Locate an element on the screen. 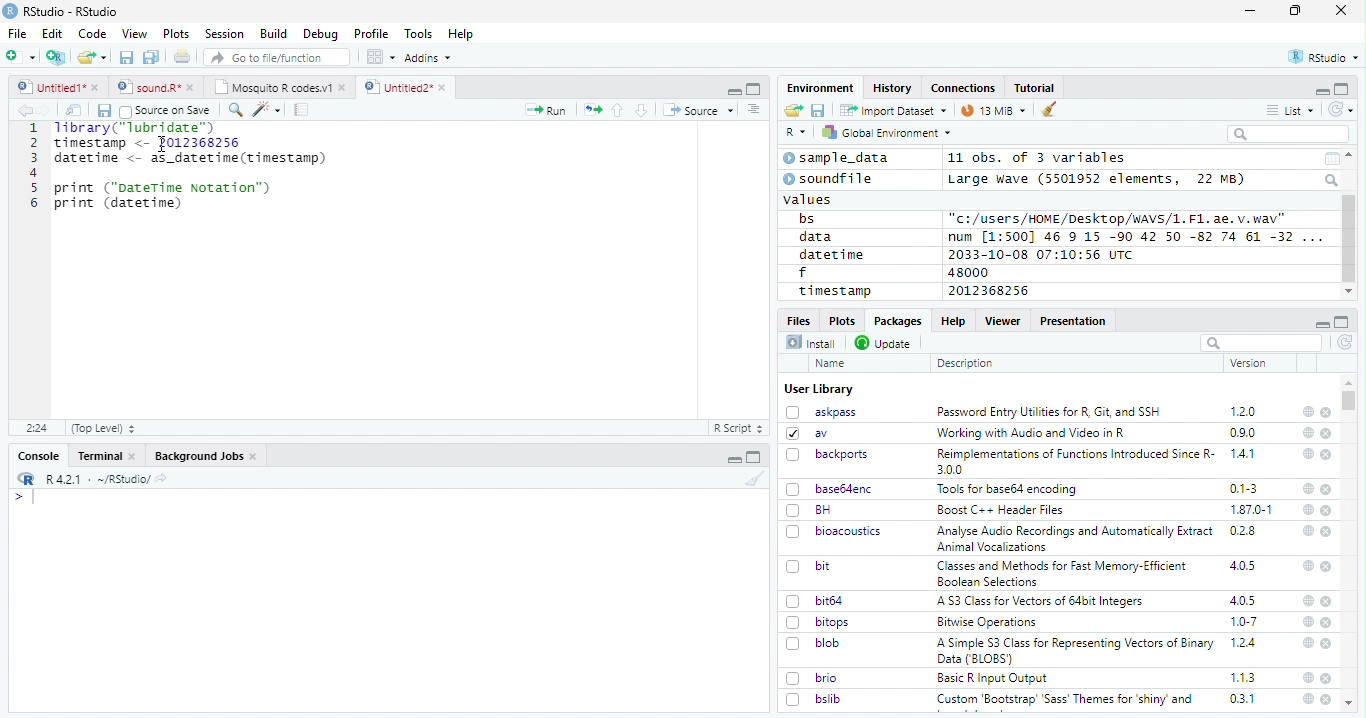  help is located at coordinates (1308, 432).